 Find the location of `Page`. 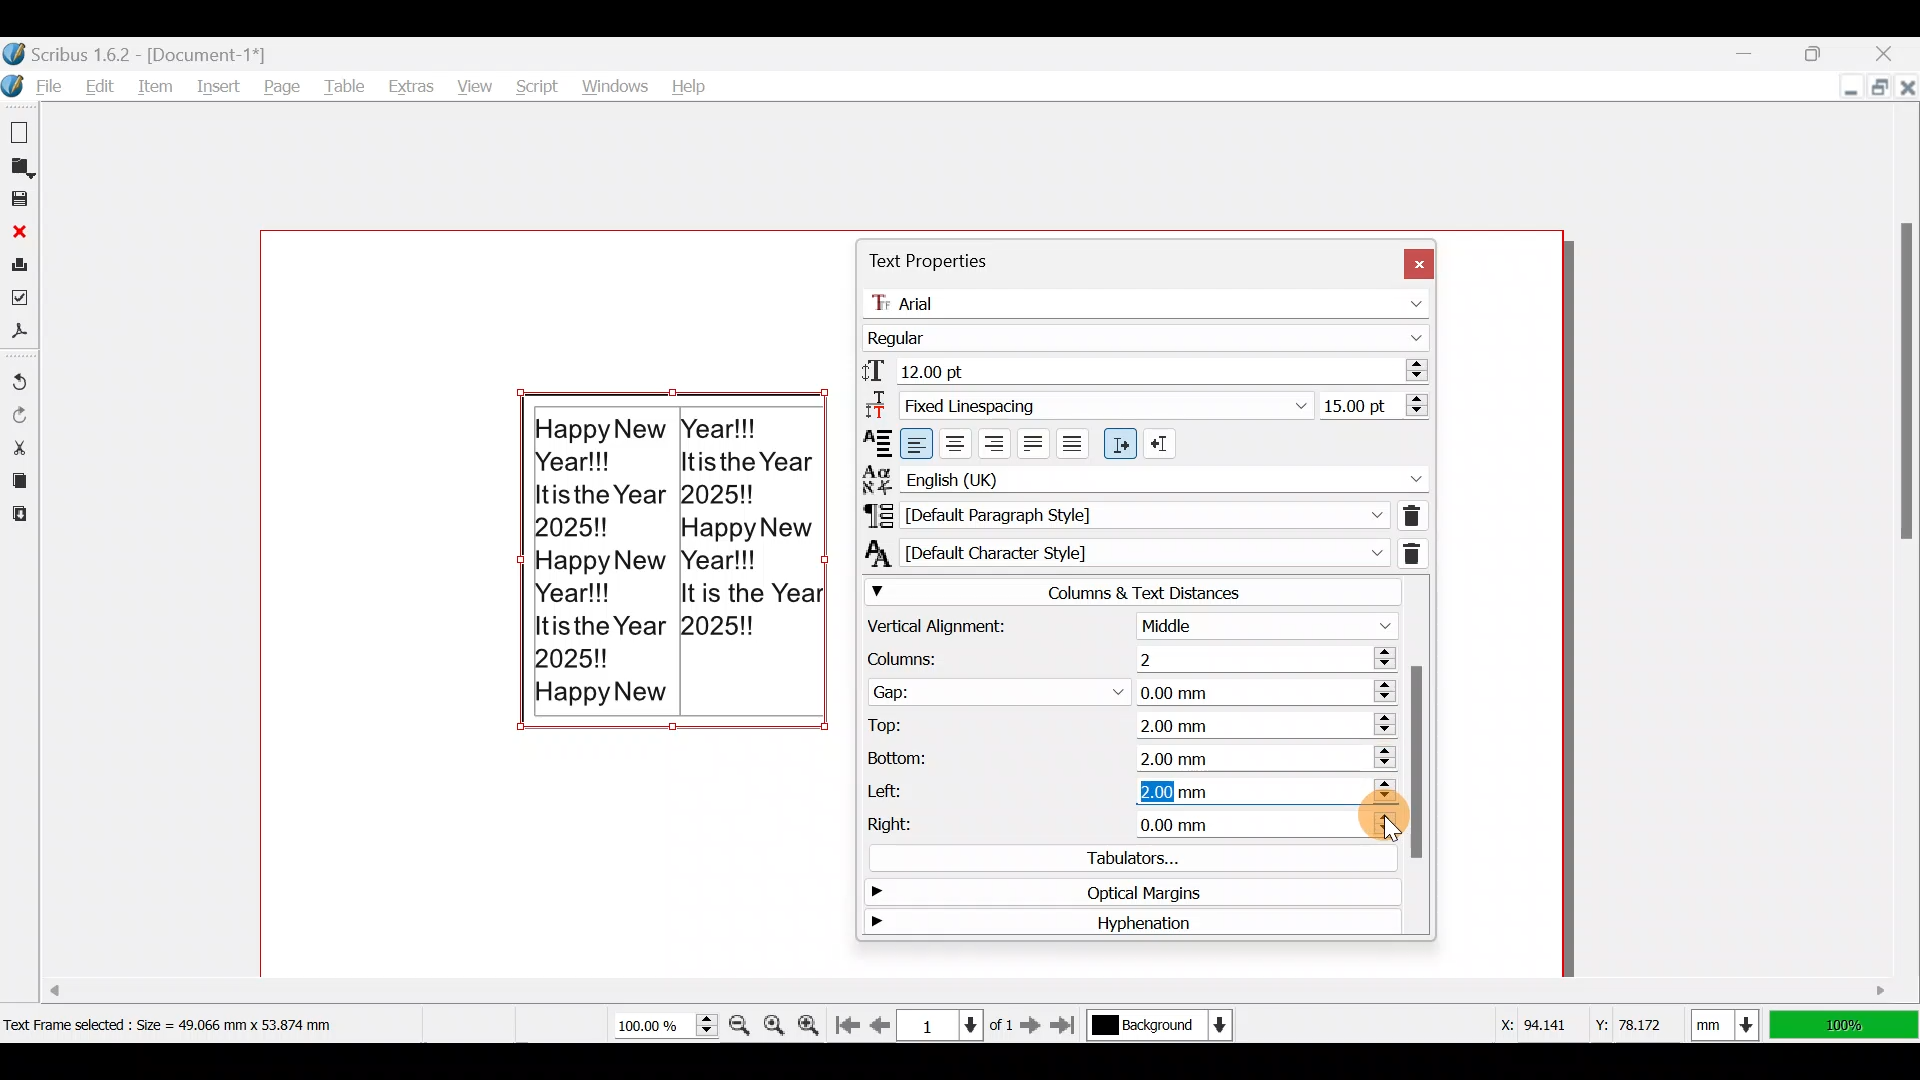

Page is located at coordinates (284, 86).